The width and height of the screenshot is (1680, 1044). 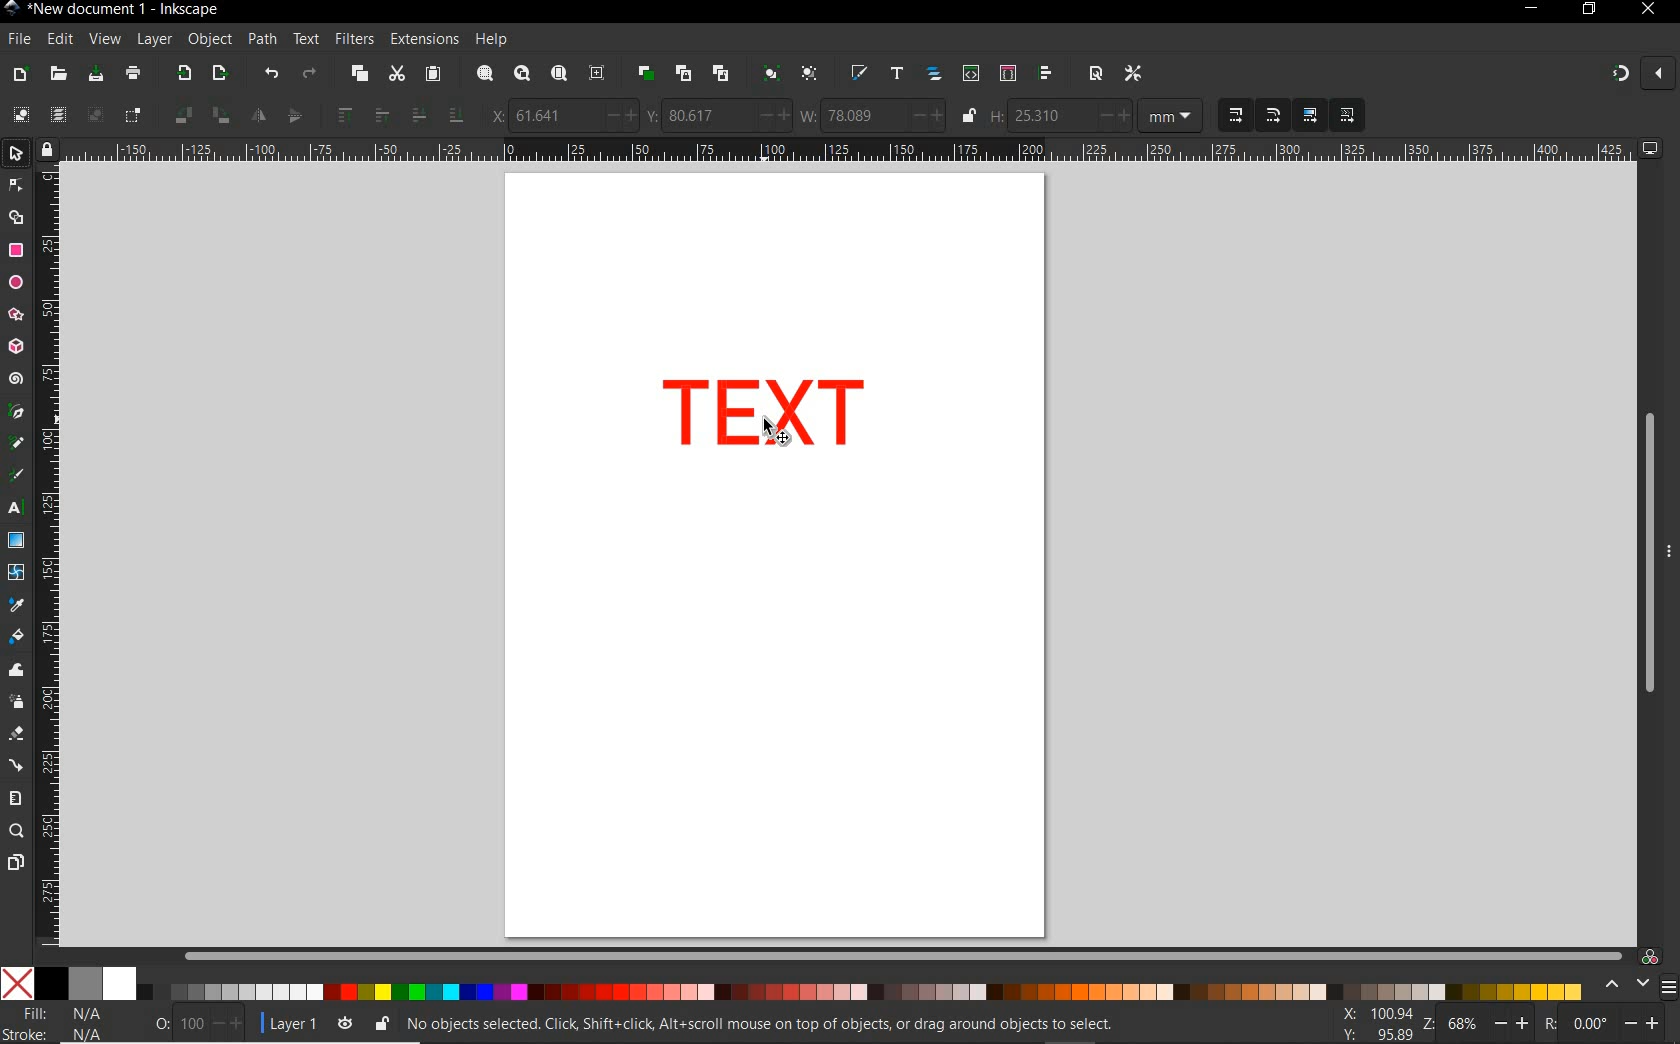 I want to click on extensions, so click(x=423, y=39).